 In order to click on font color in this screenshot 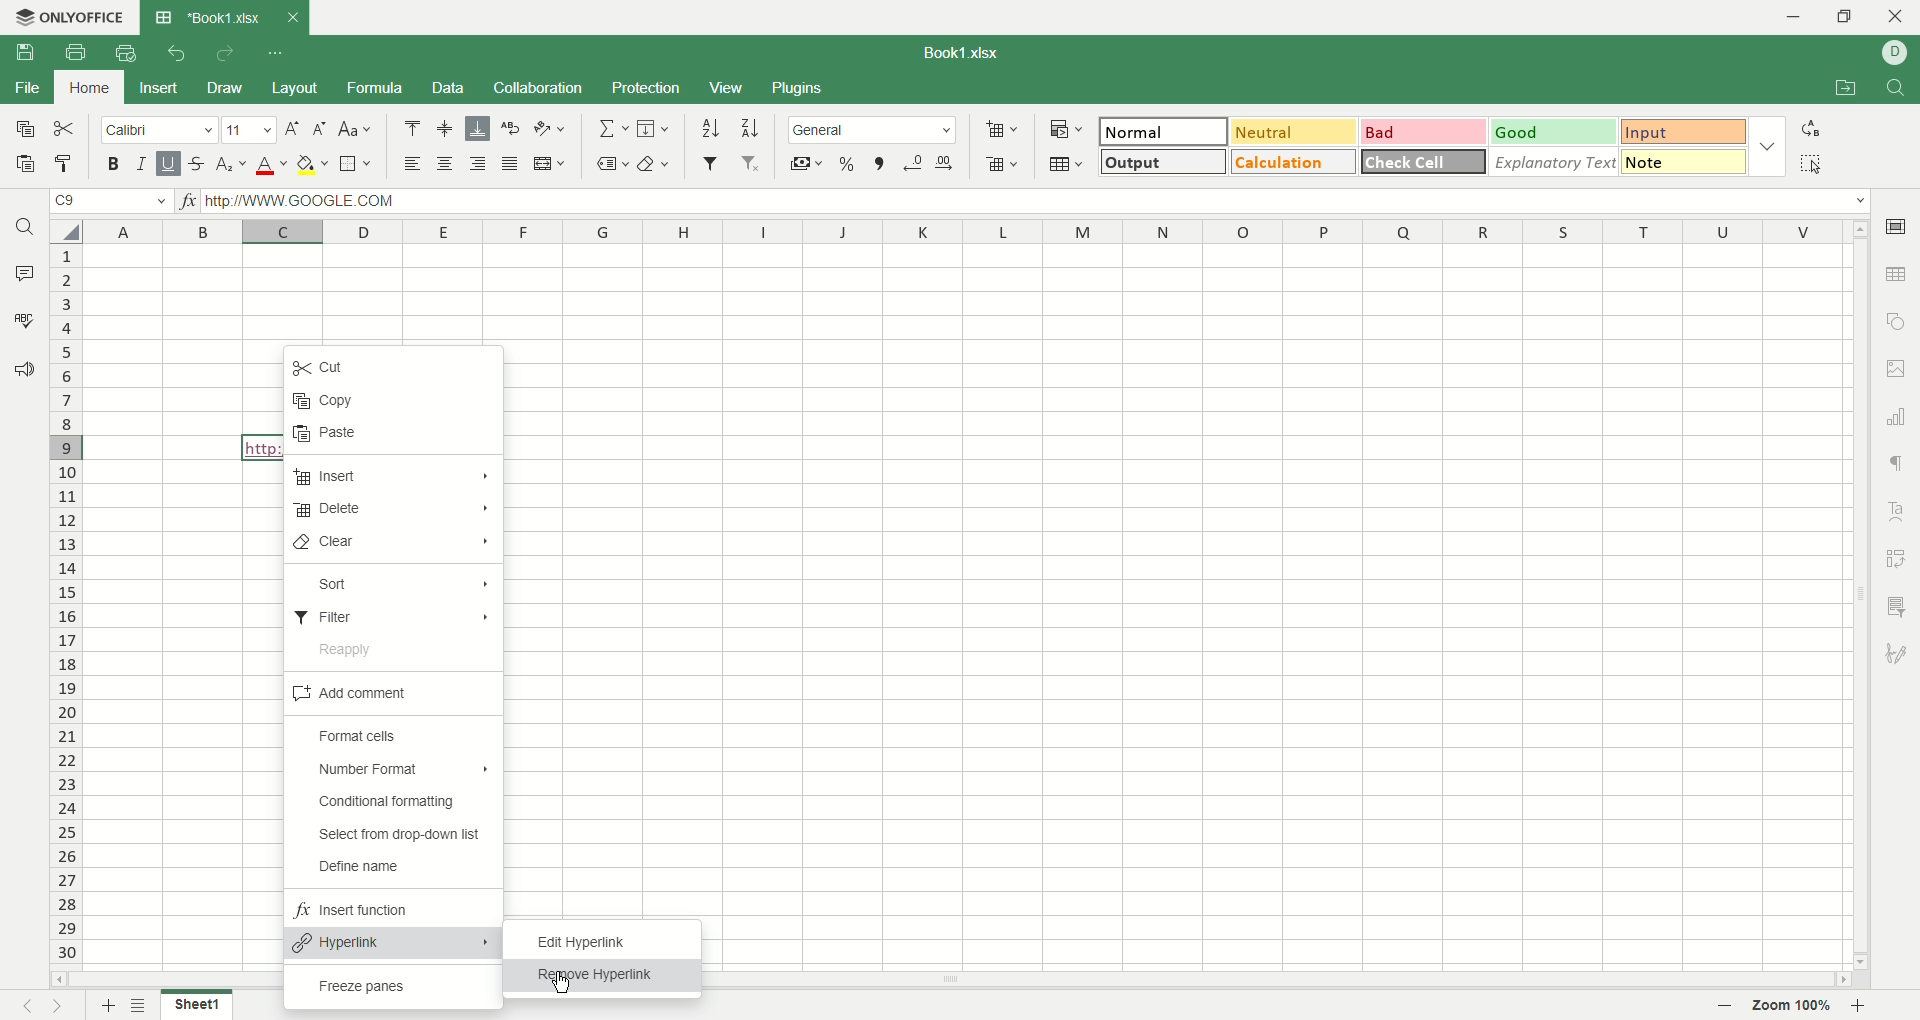, I will do `click(274, 164)`.